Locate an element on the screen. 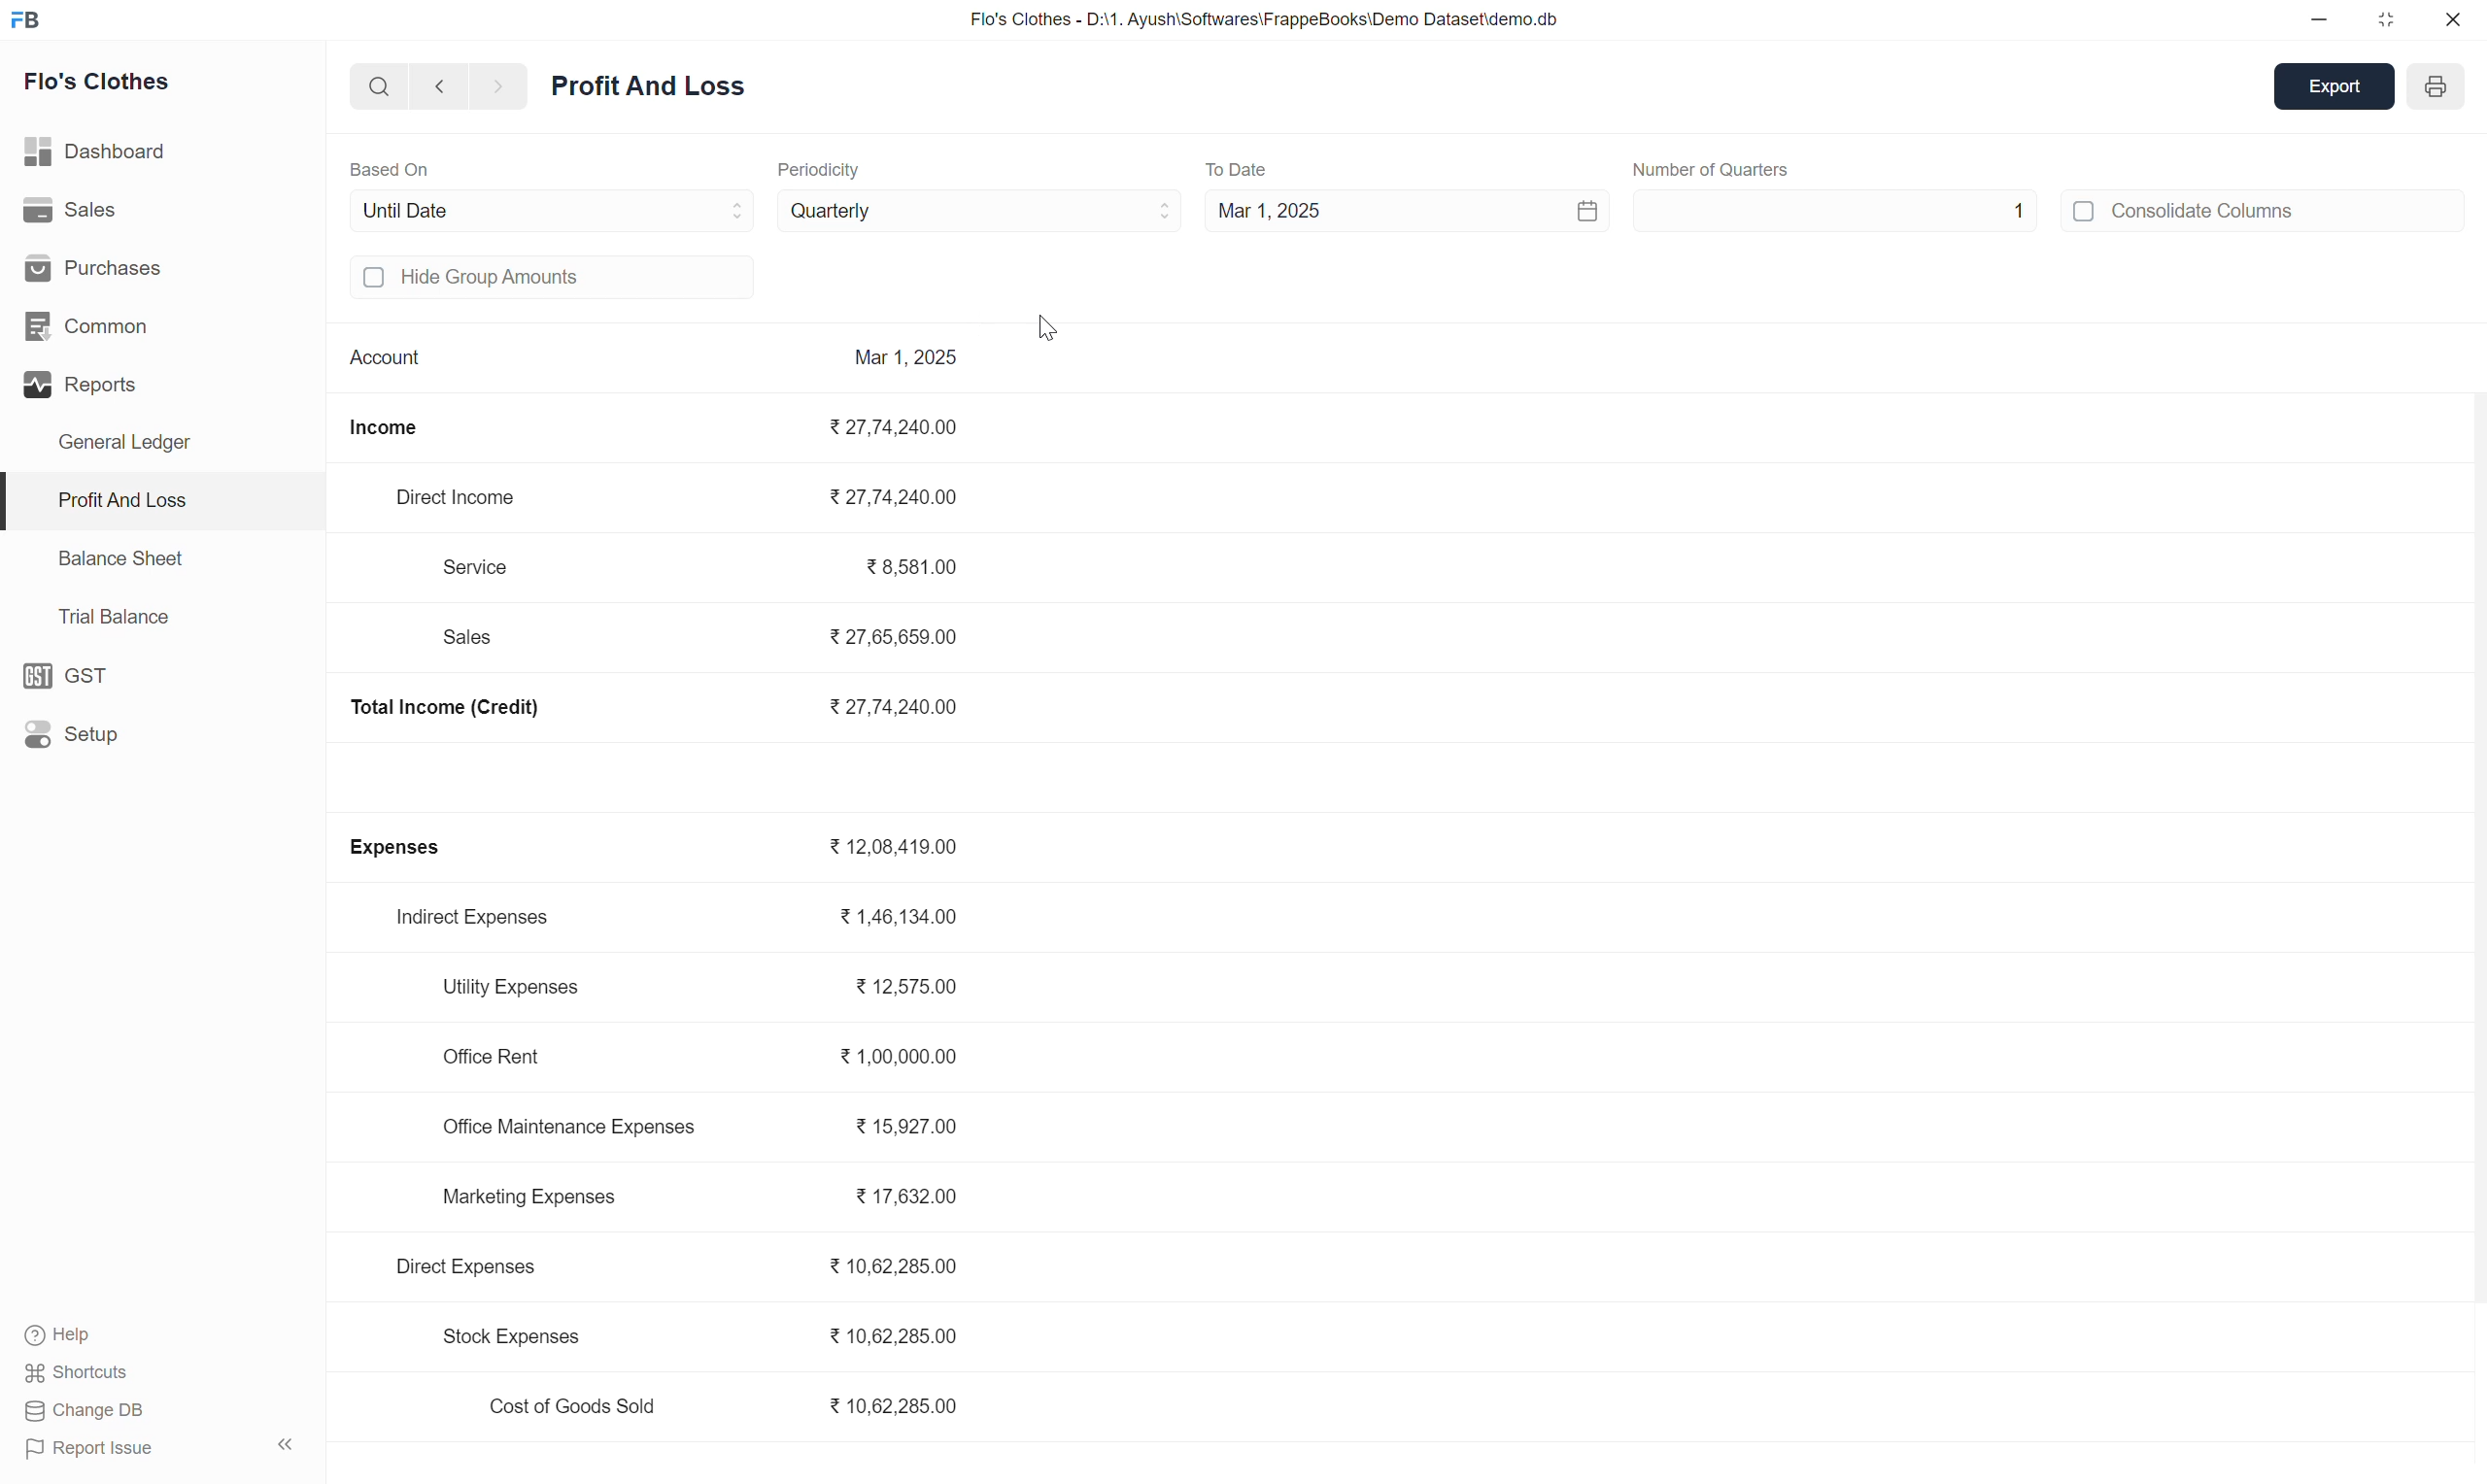 The height and width of the screenshot is (1484, 2487). "Based On" dropdown is located at coordinates (724, 208).